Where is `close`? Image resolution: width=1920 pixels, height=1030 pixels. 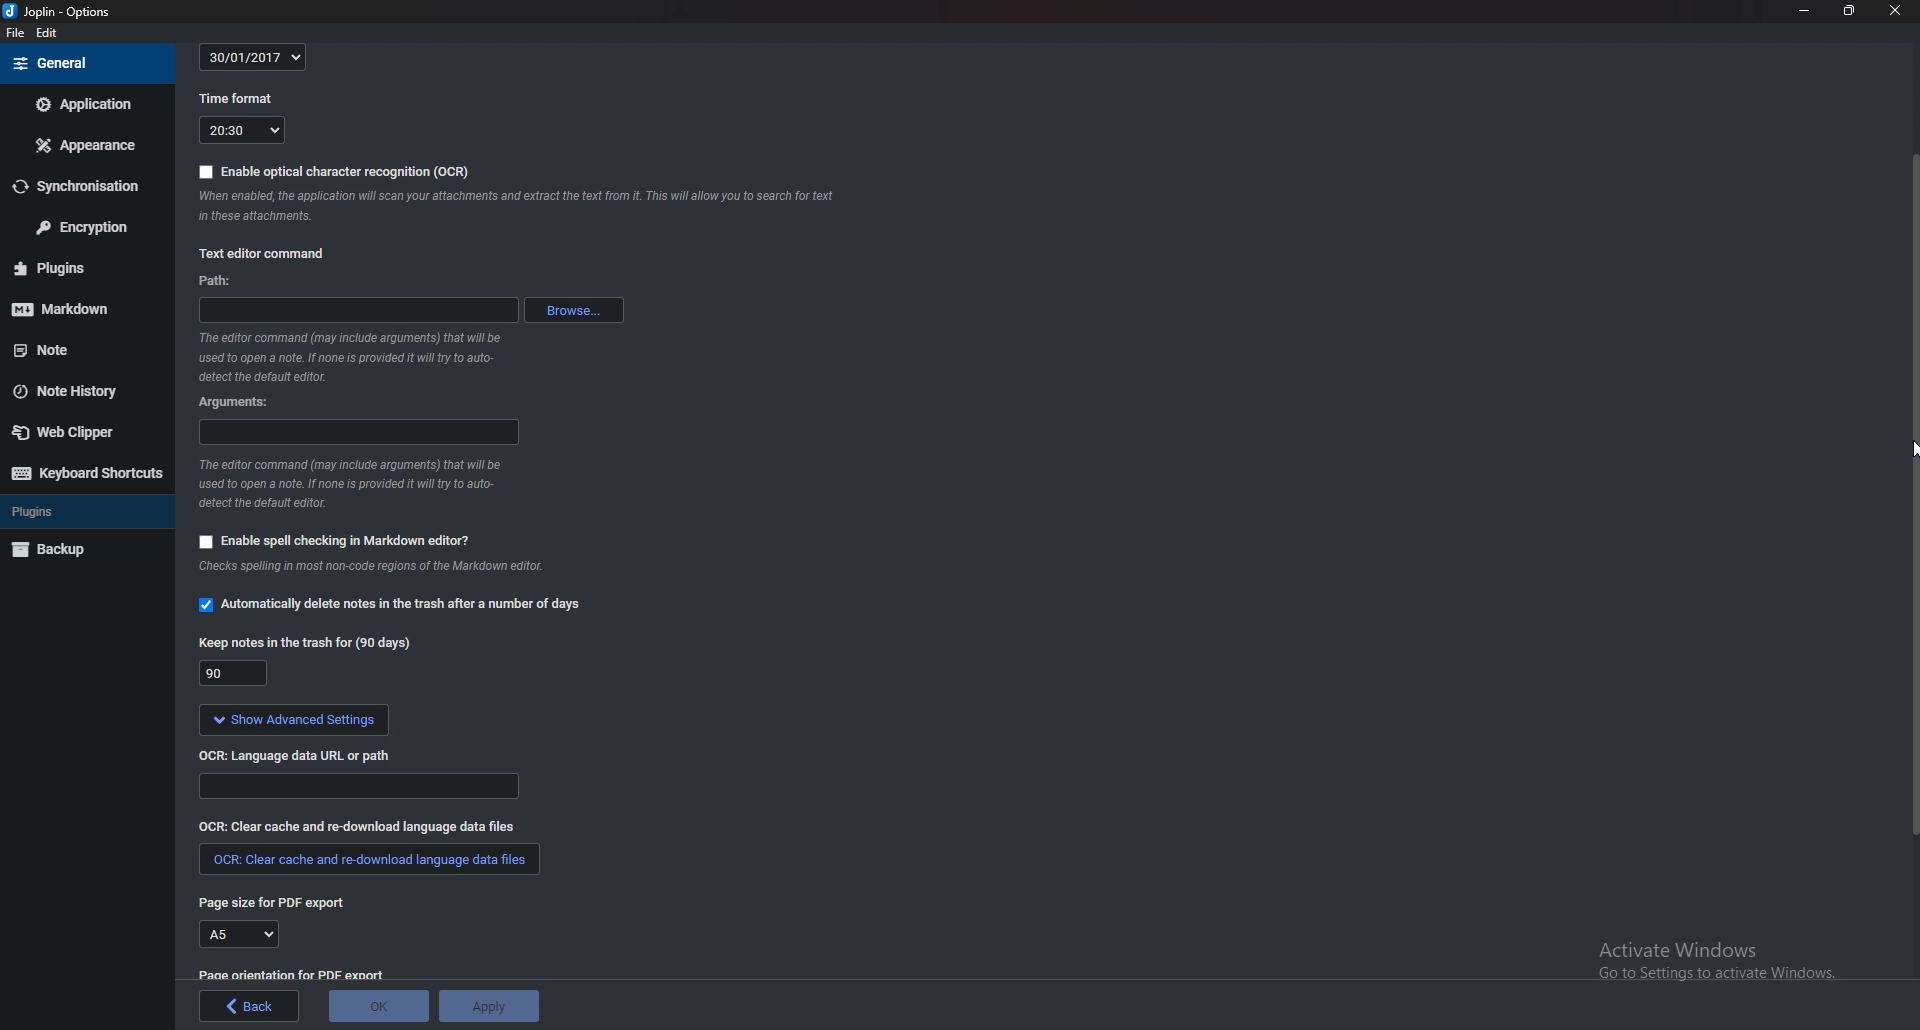 close is located at coordinates (1894, 11).